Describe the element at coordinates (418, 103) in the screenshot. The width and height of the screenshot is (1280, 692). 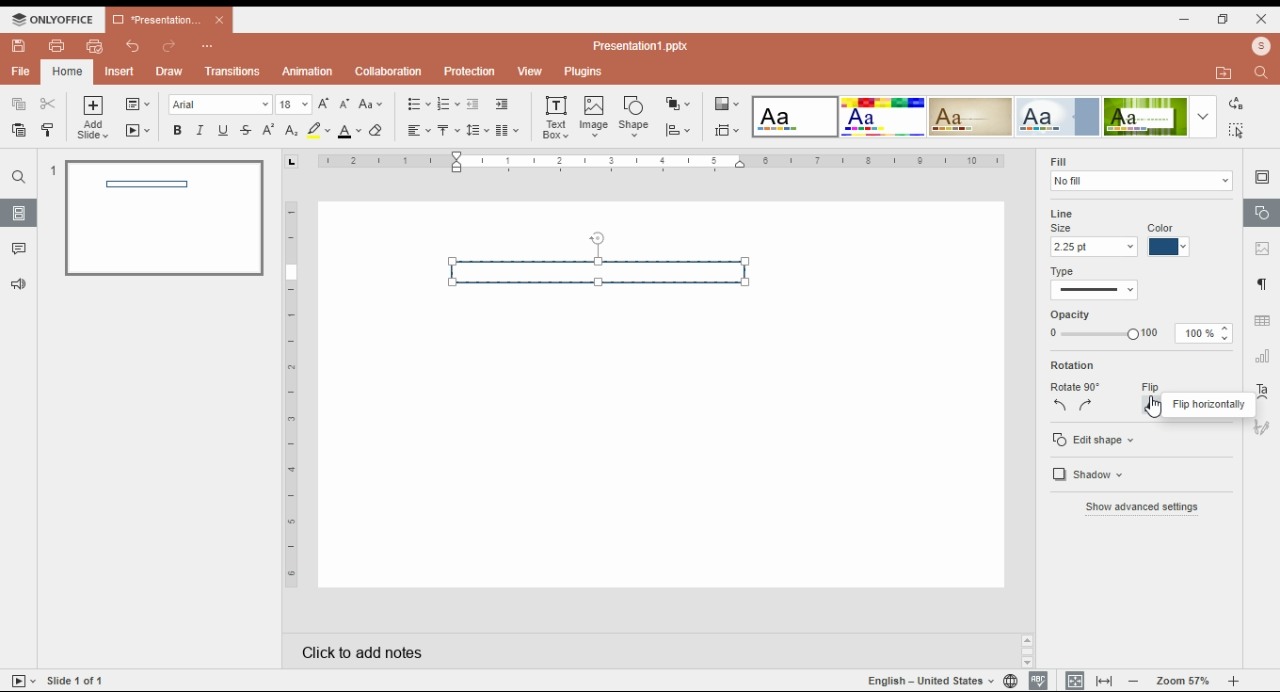
I see `bullets` at that location.